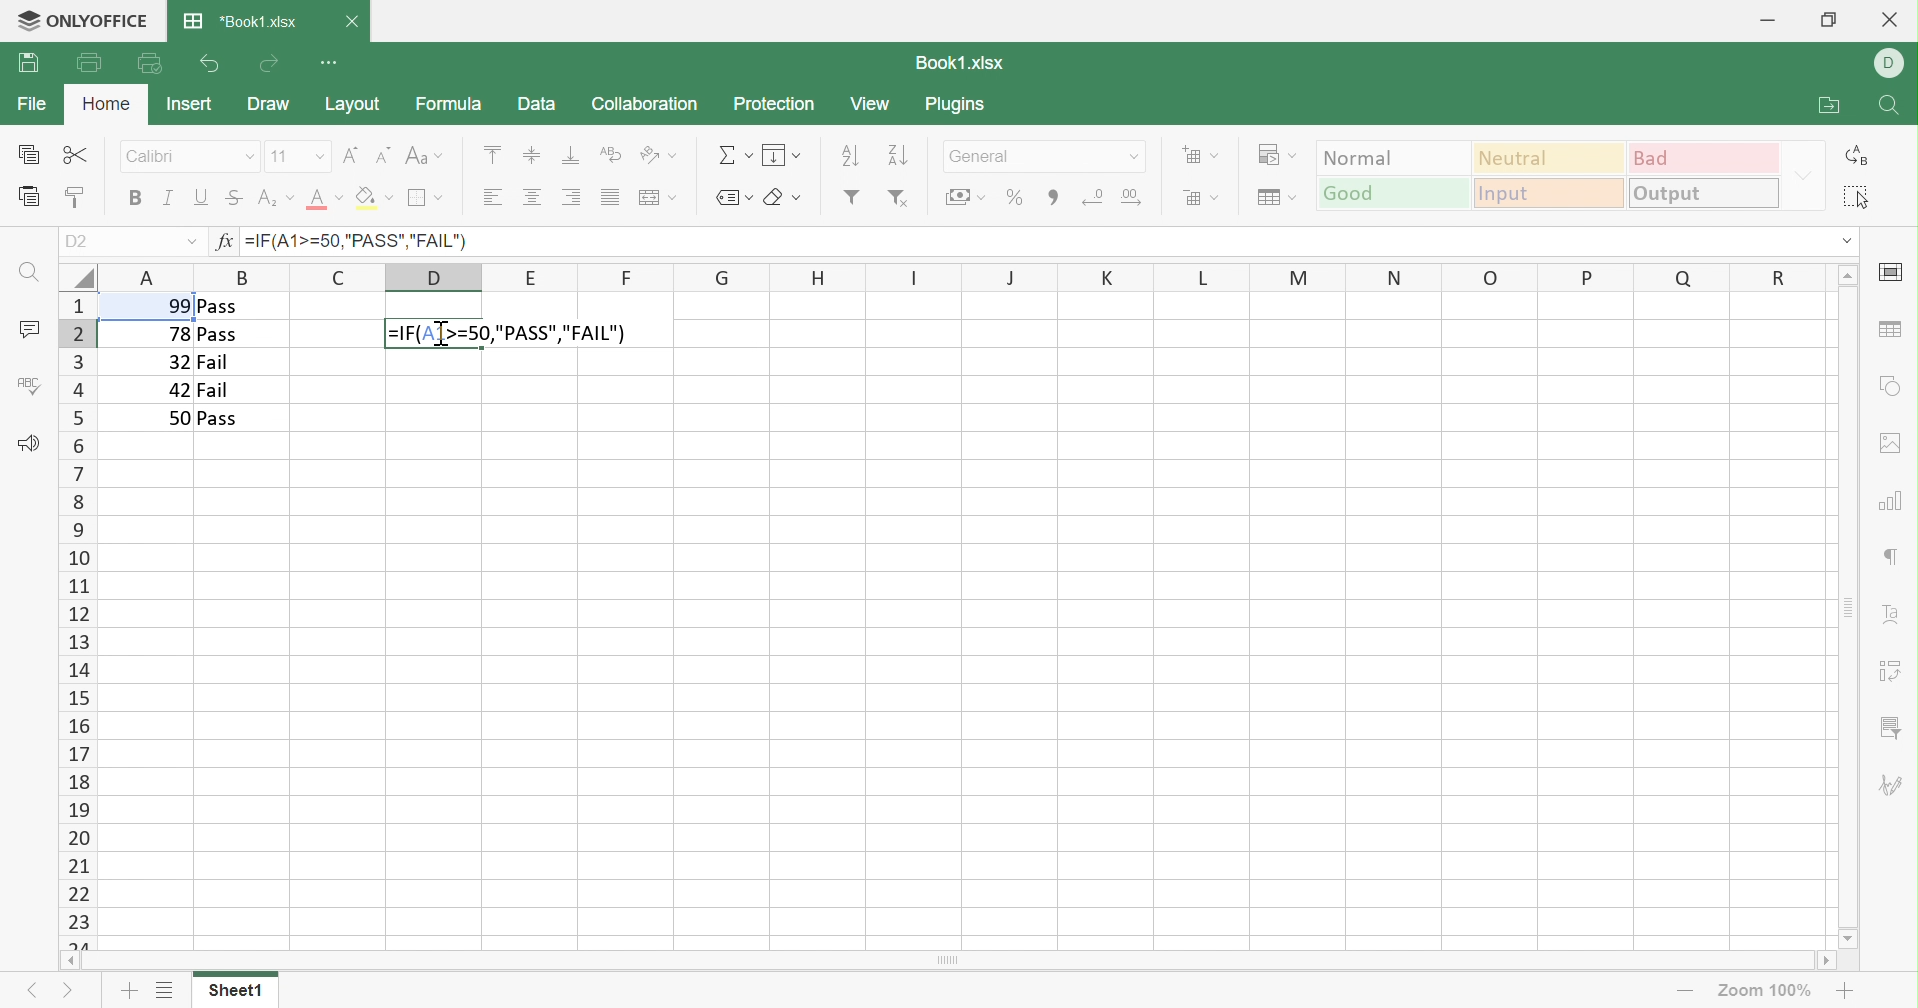 The height and width of the screenshot is (1008, 1918). Describe the element at coordinates (529, 154) in the screenshot. I see `Align middle` at that location.